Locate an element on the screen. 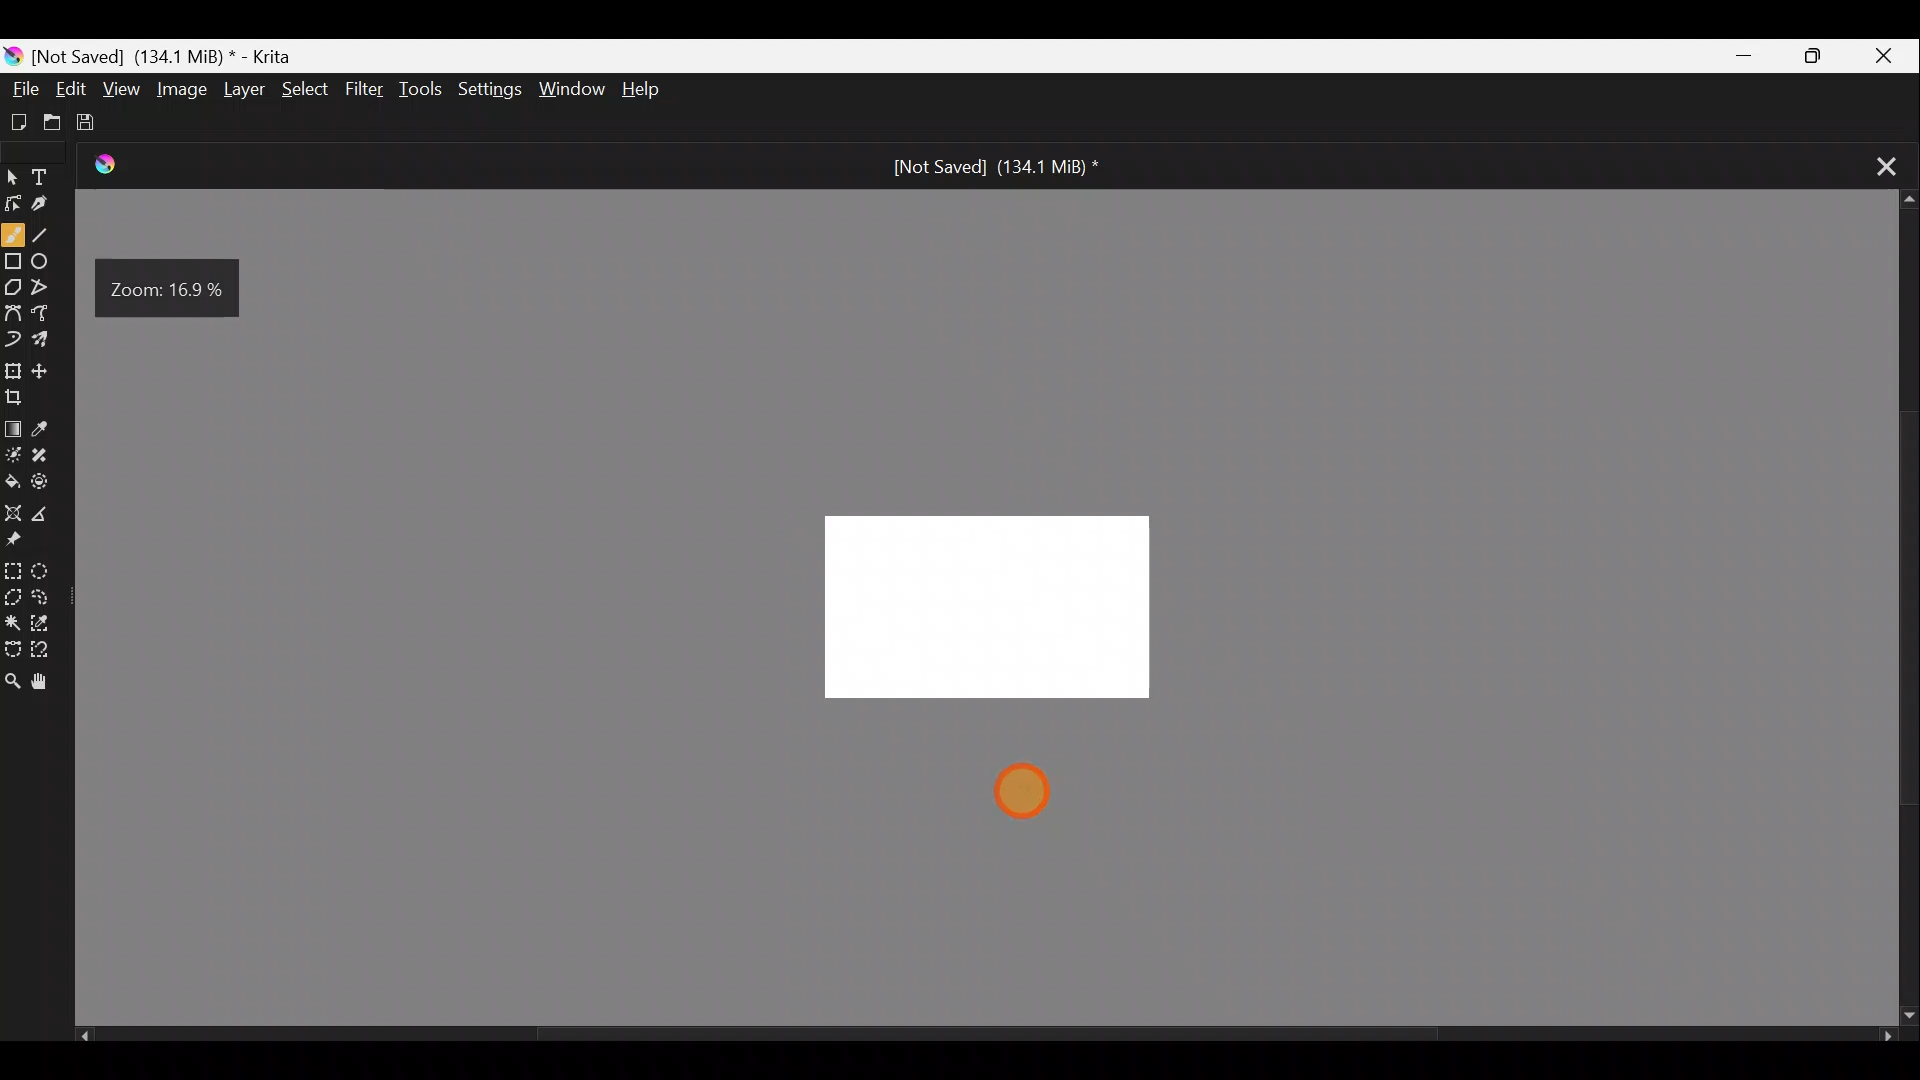 The height and width of the screenshot is (1080, 1920). Colourise mask tool is located at coordinates (16, 451).